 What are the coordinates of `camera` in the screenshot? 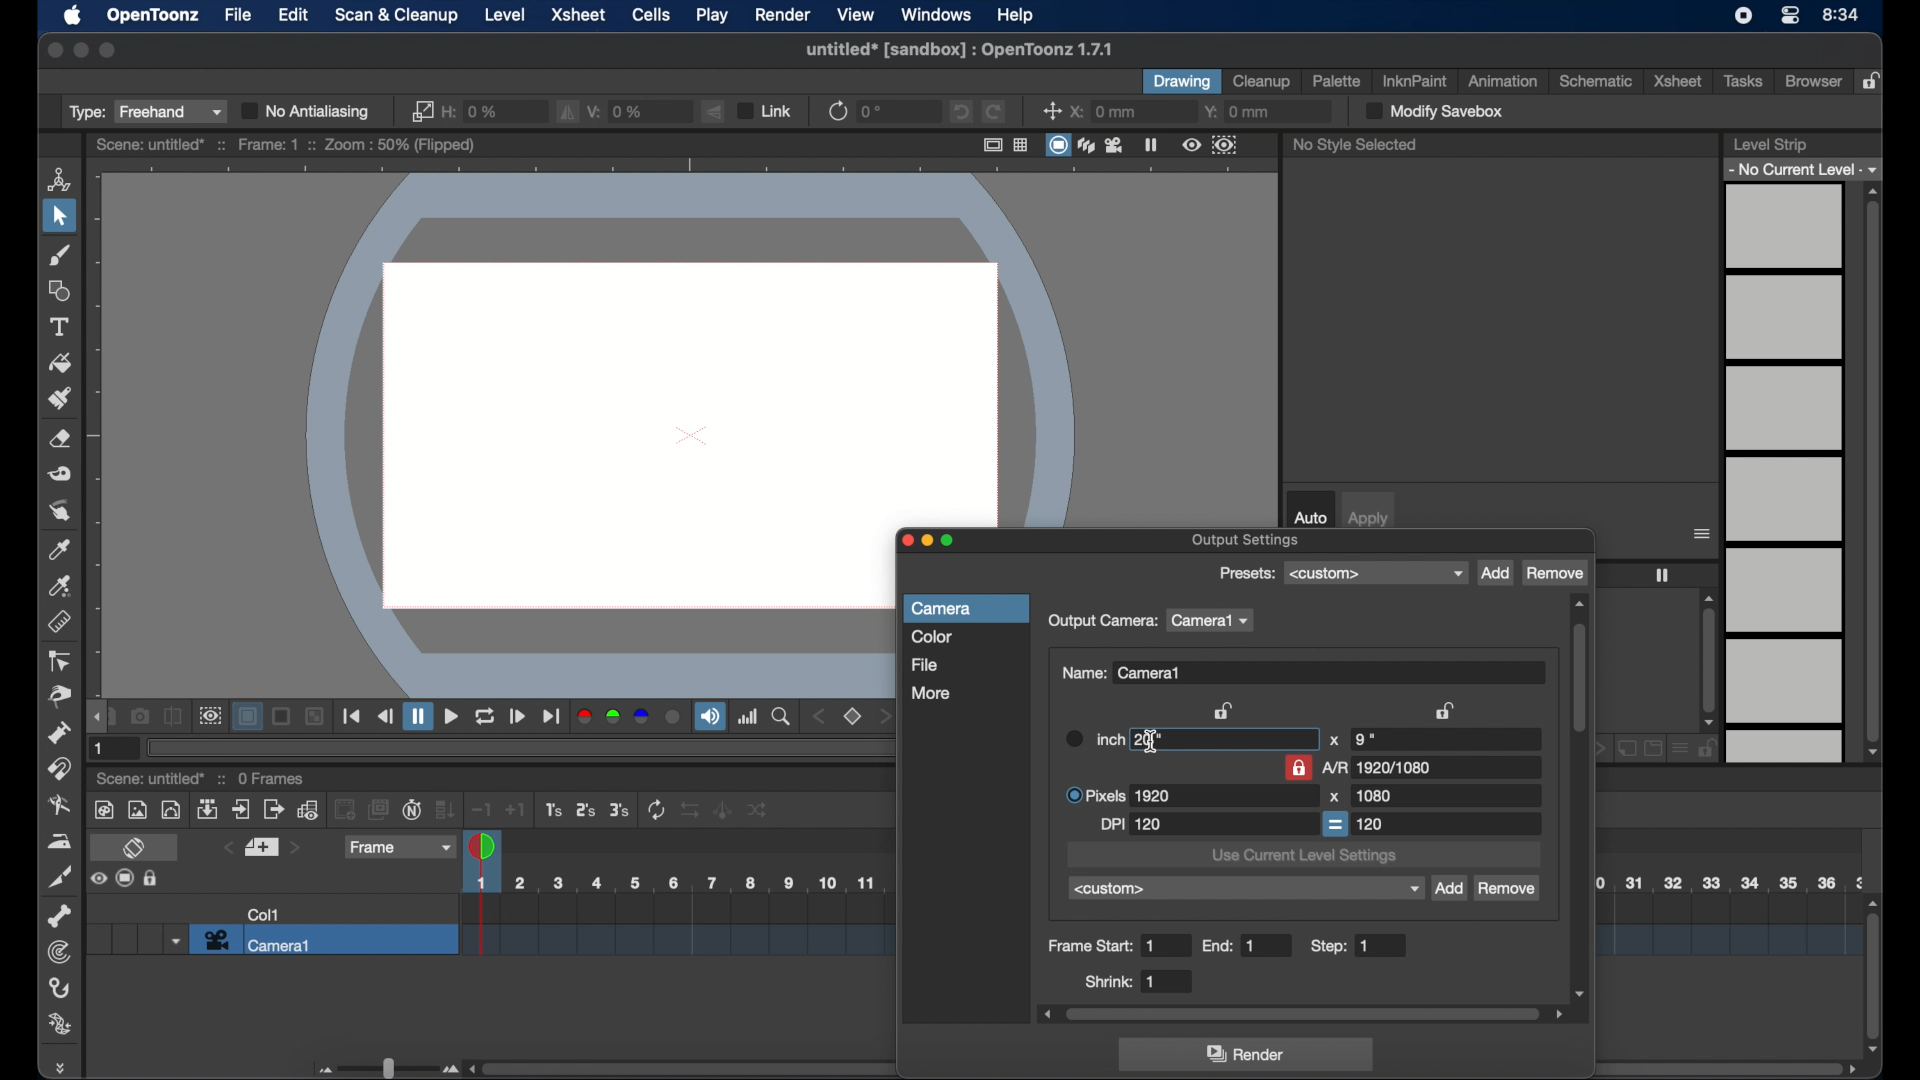 It's located at (946, 609).